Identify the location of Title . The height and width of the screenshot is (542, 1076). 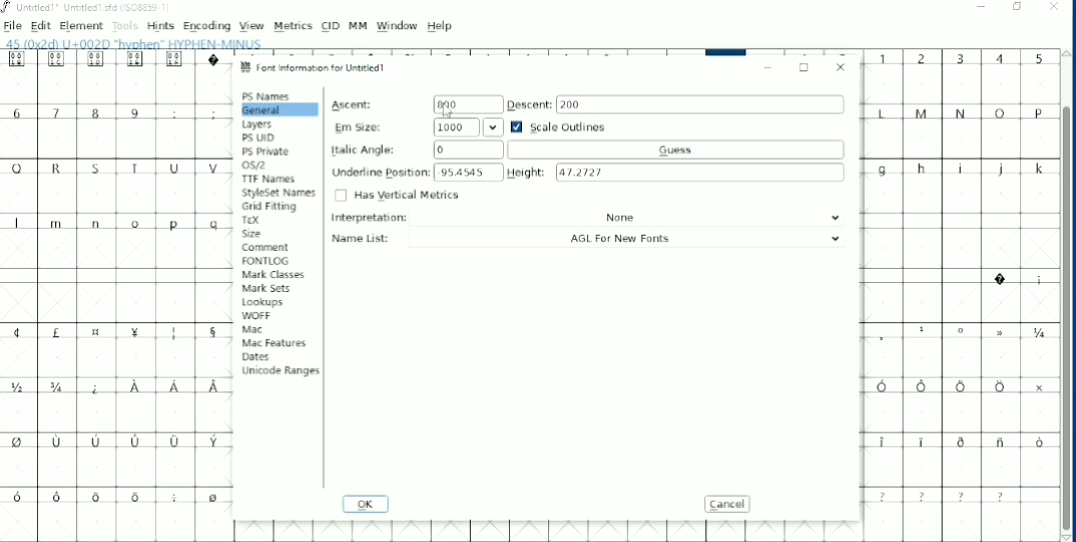
(89, 8).